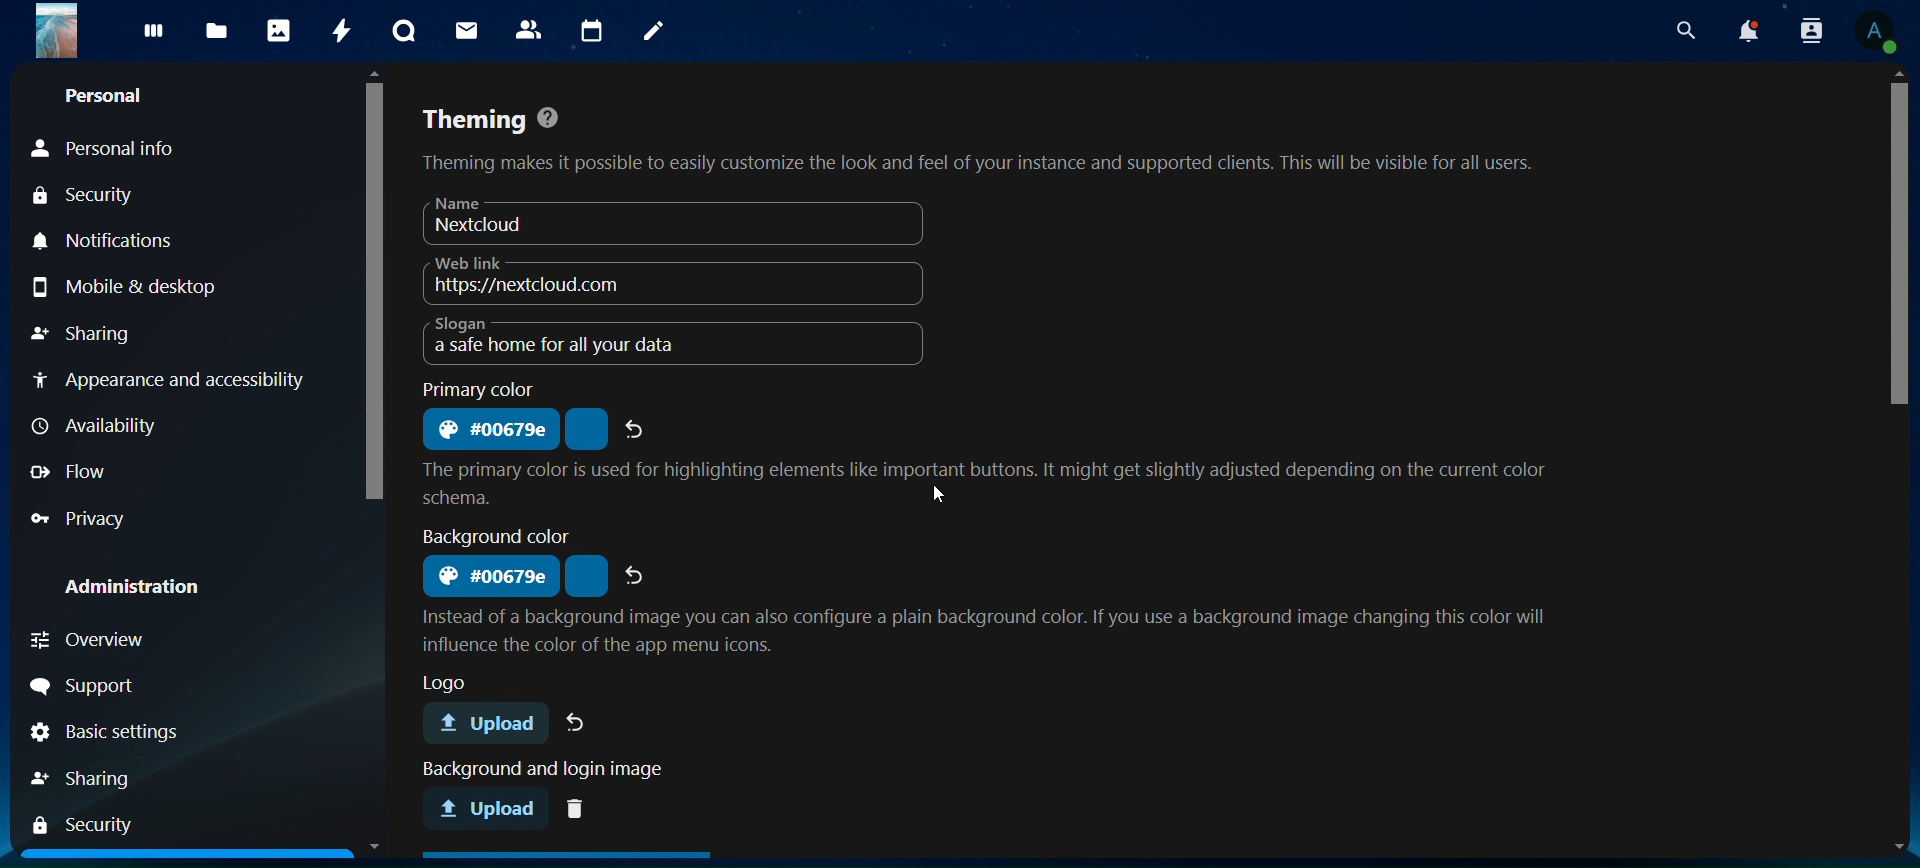  Describe the element at coordinates (95, 333) in the screenshot. I see `sharing` at that location.